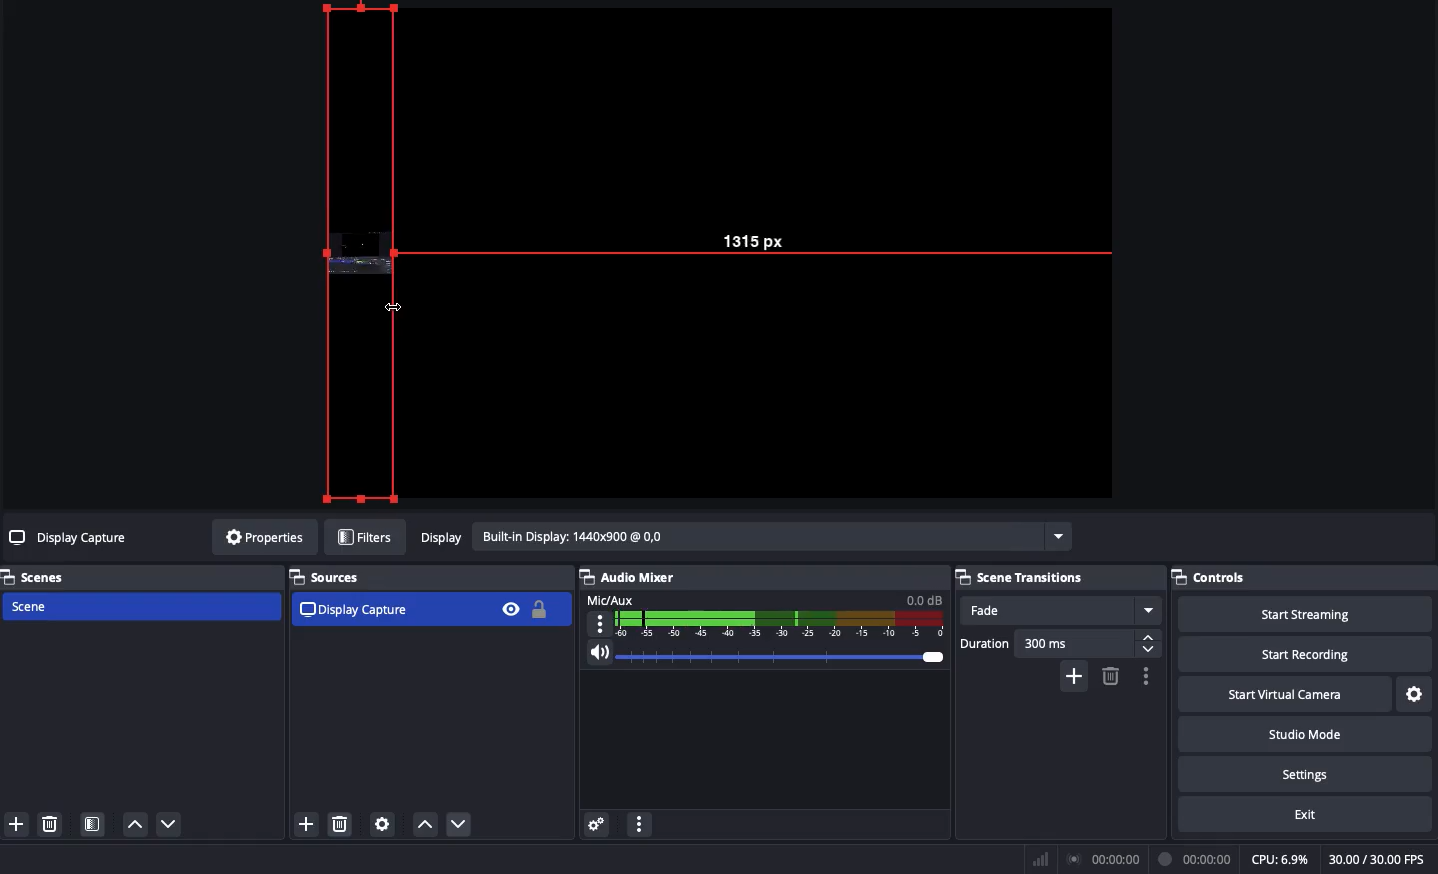 The width and height of the screenshot is (1438, 874). Describe the element at coordinates (305, 826) in the screenshot. I see `Add` at that location.